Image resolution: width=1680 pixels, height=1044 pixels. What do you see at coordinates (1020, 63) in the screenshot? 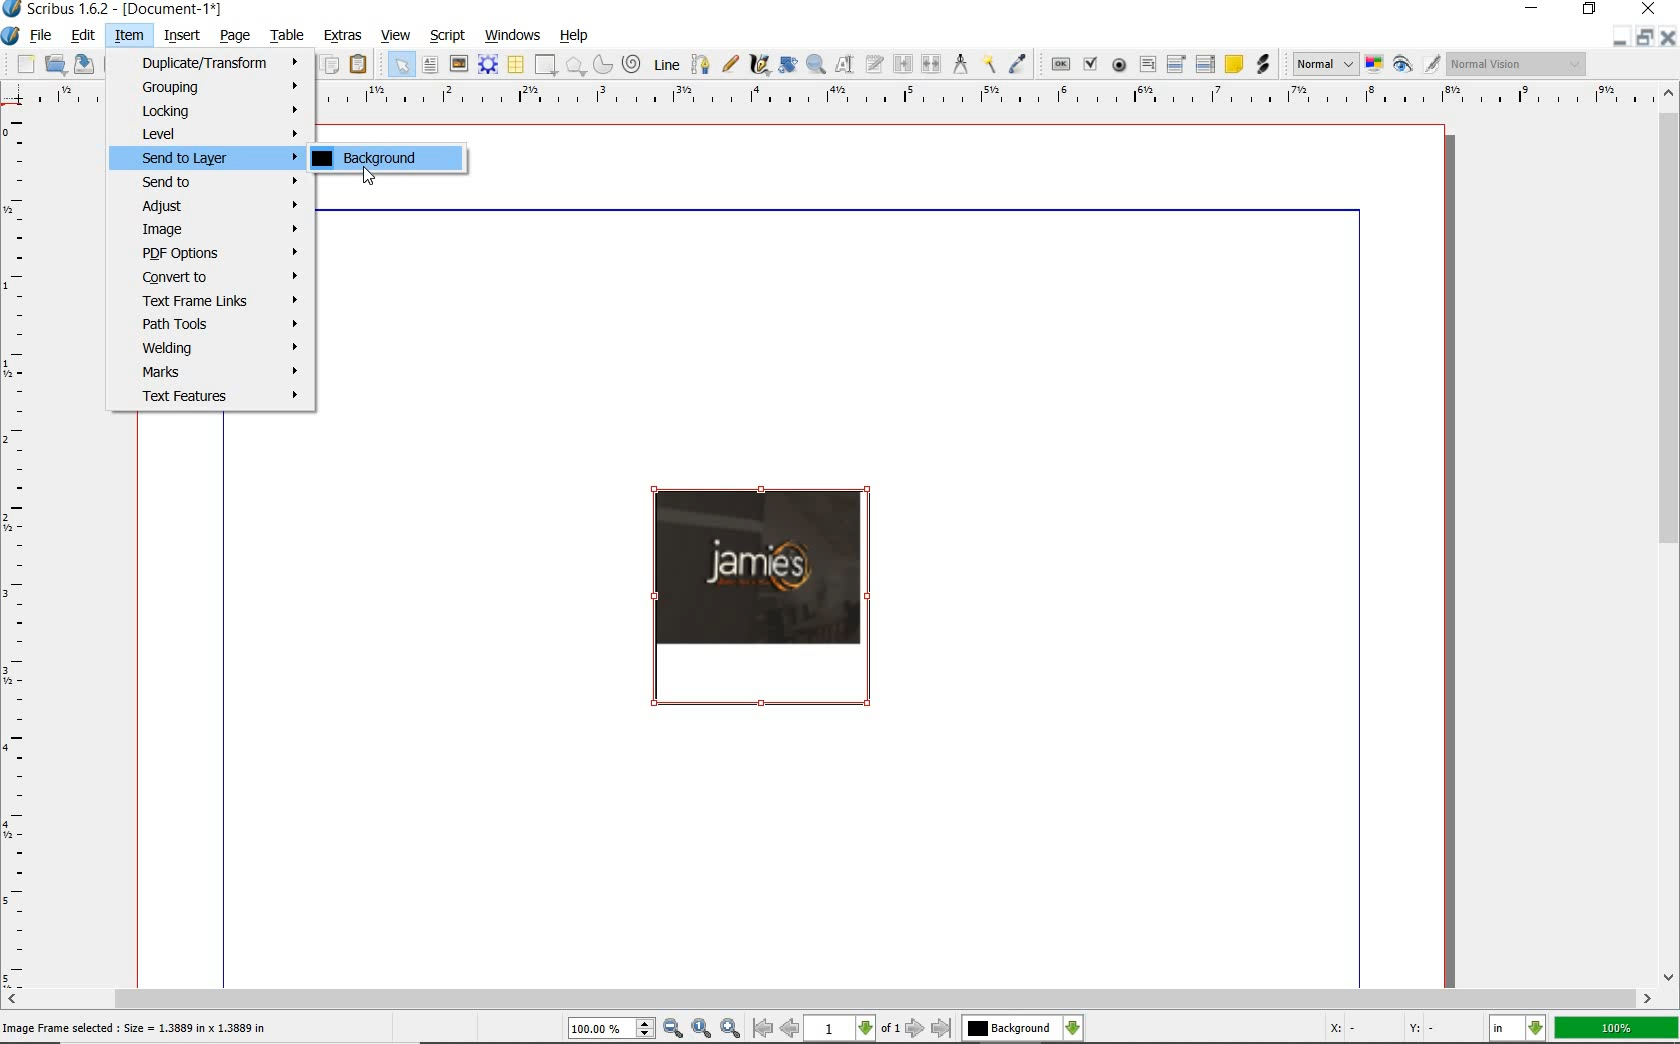
I see `eye dropper` at bounding box center [1020, 63].